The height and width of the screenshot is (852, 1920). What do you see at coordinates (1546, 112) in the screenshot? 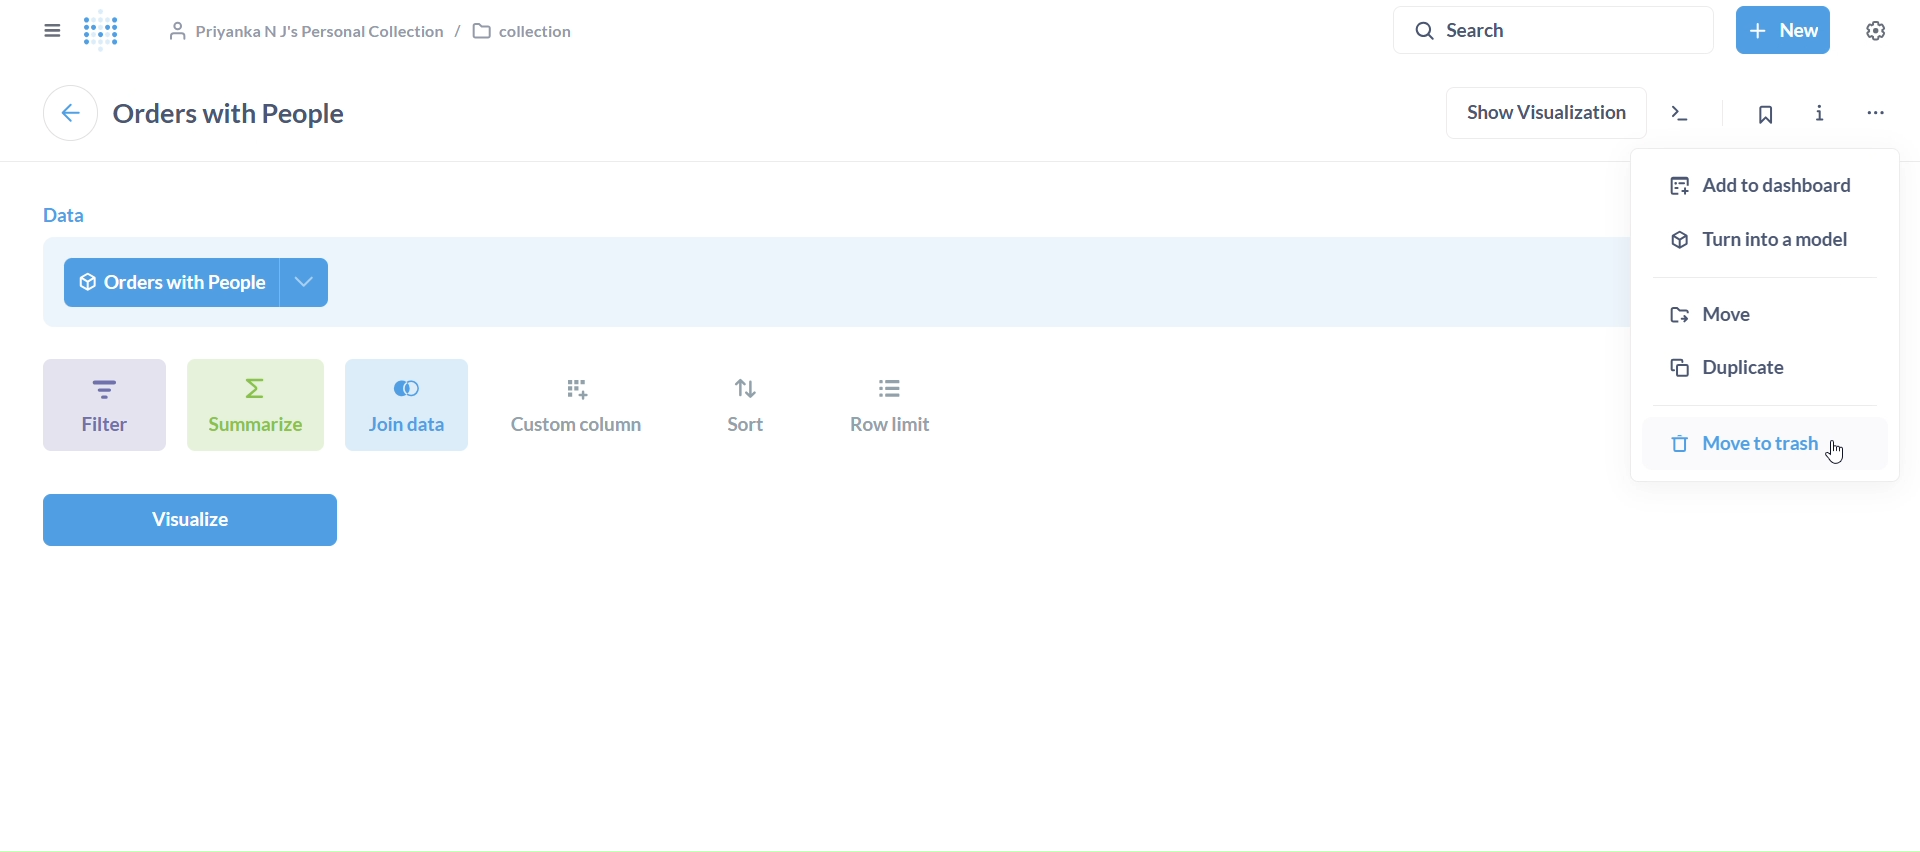
I see `show visualization` at bounding box center [1546, 112].